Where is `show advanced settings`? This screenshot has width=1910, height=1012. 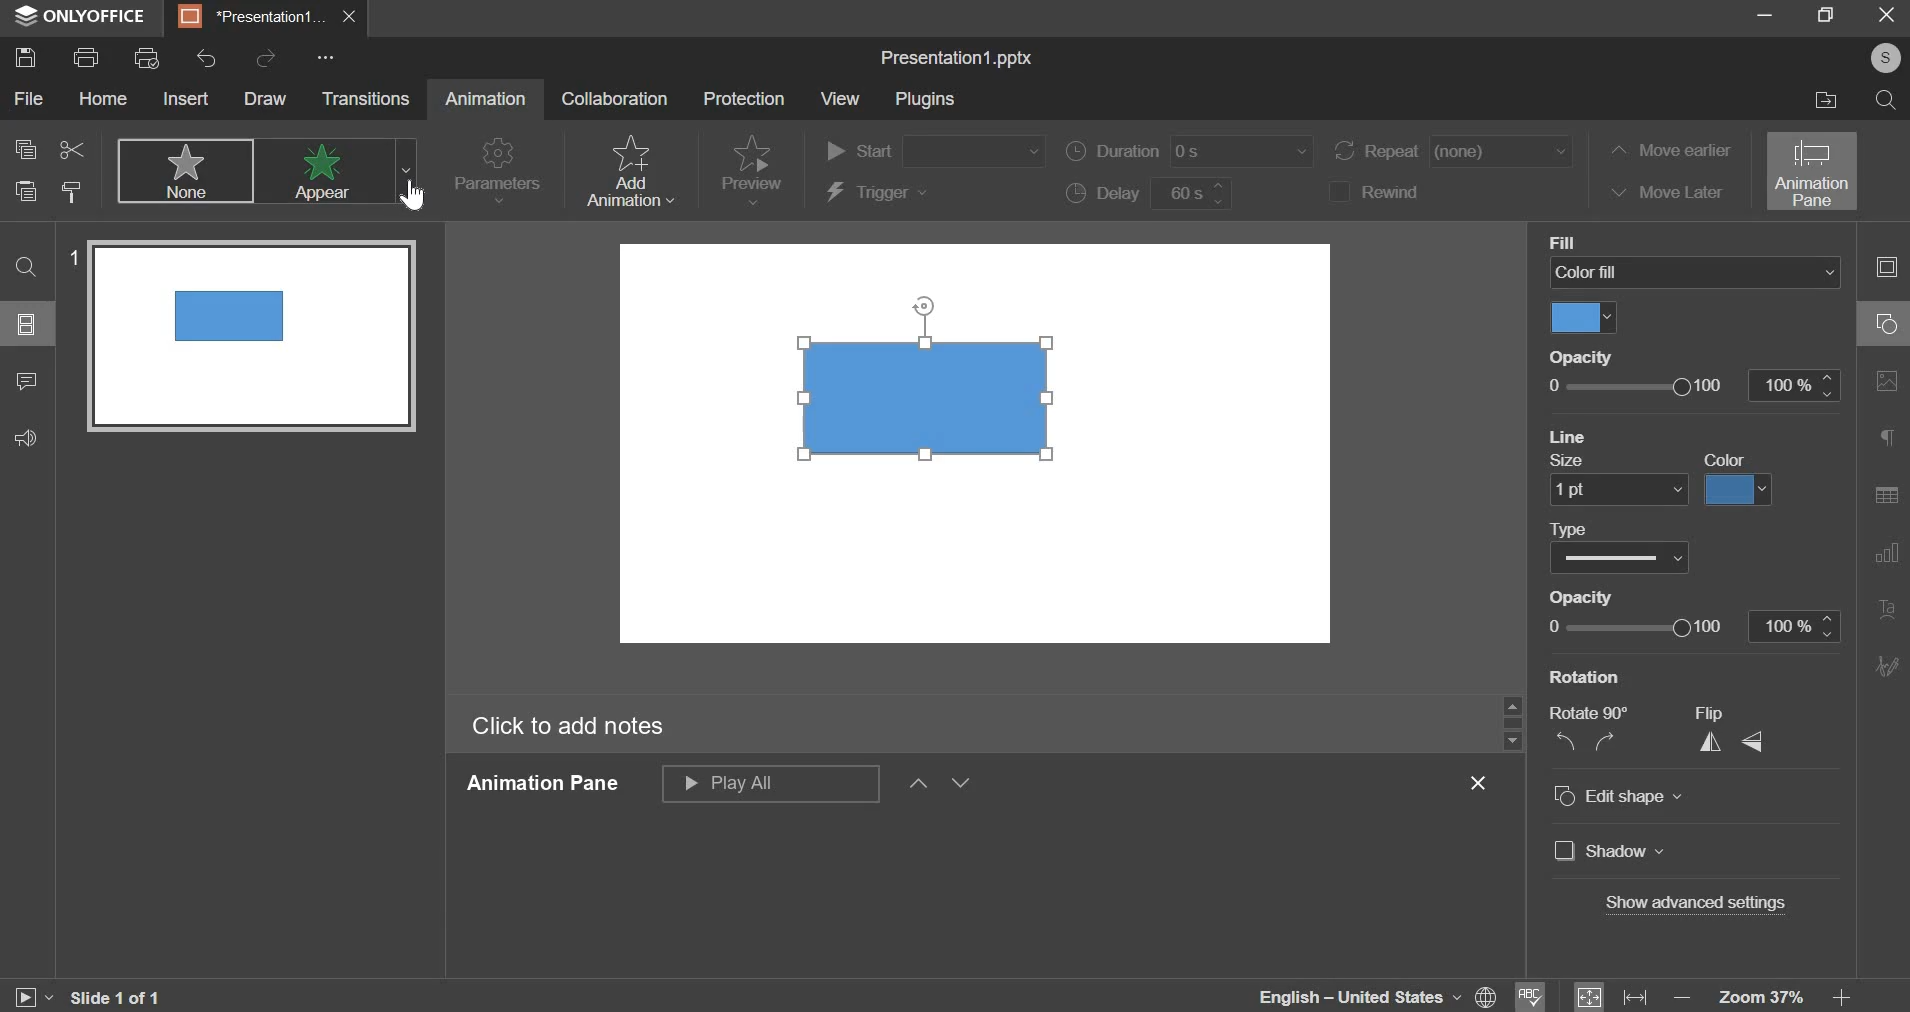
show advanced settings is located at coordinates (1695, 904).